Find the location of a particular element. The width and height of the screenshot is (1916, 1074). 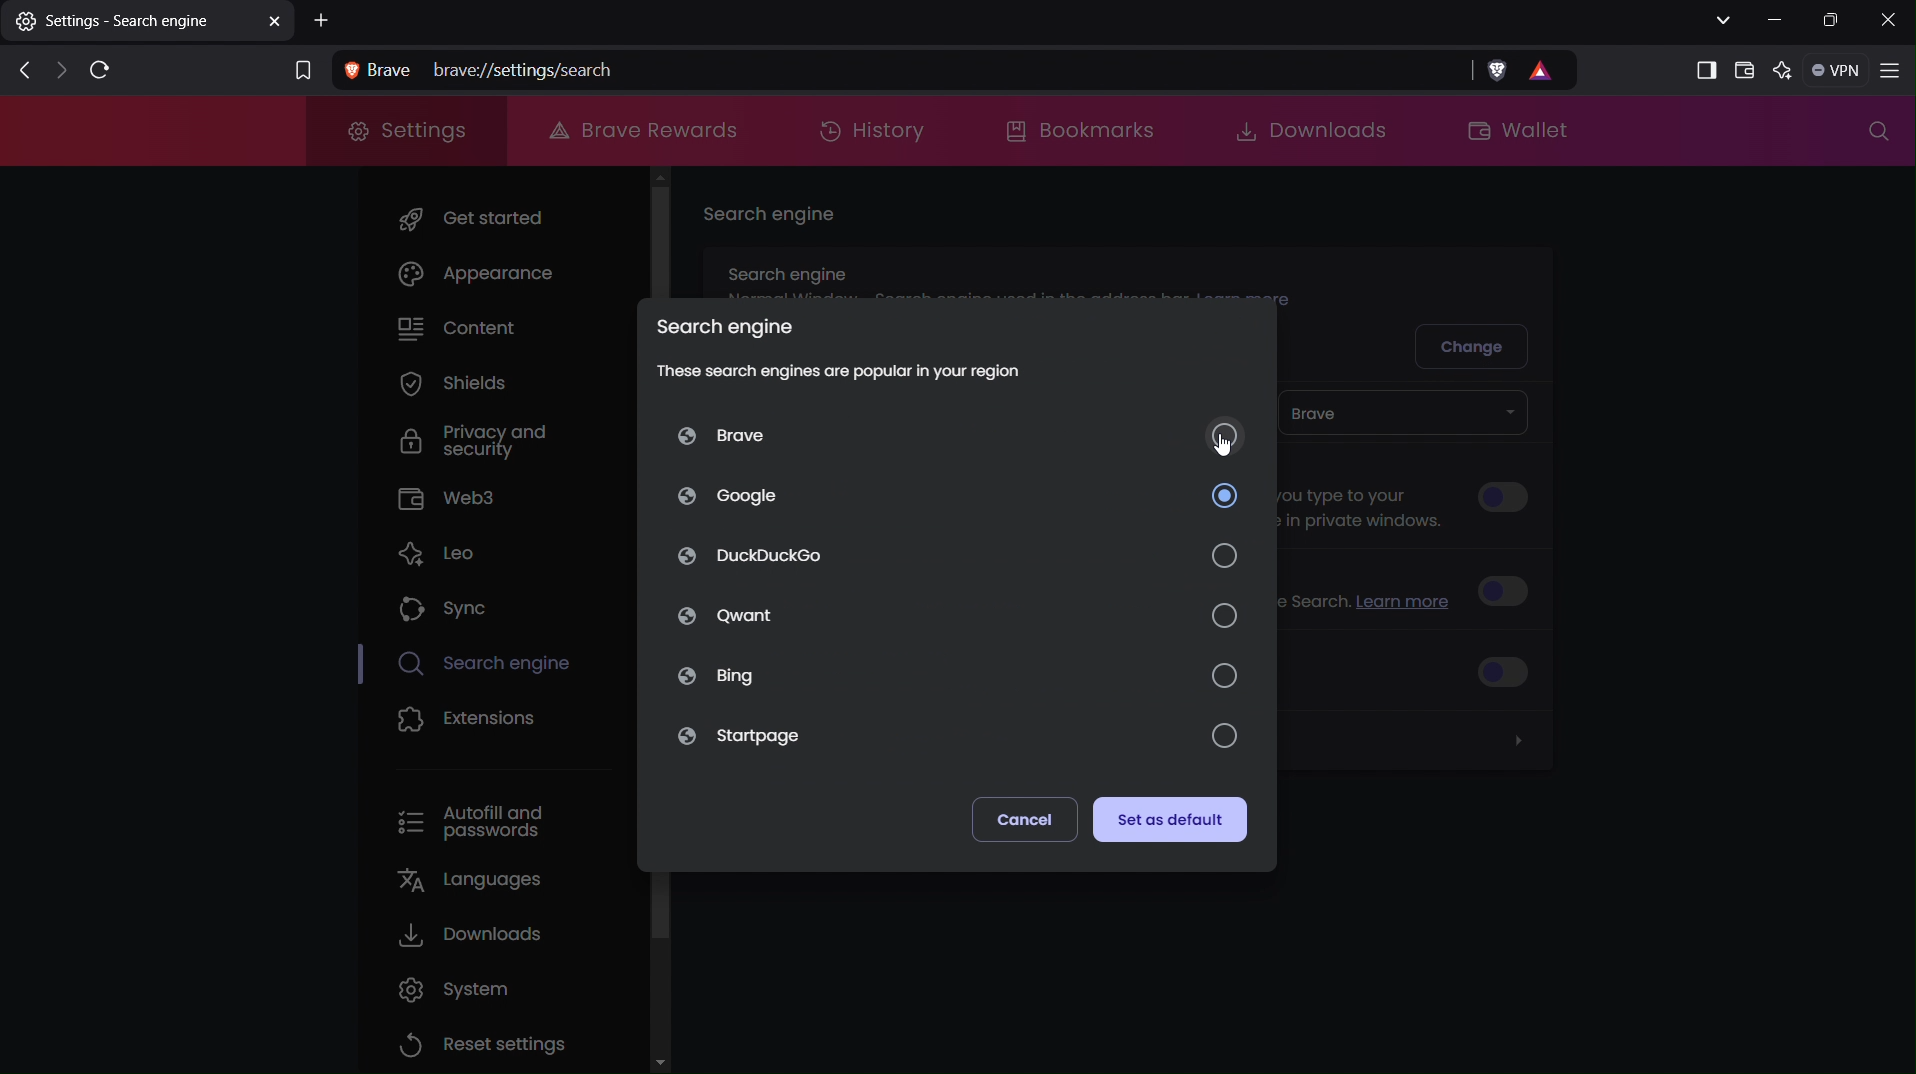

Close is located at coordinates (1888, 20).